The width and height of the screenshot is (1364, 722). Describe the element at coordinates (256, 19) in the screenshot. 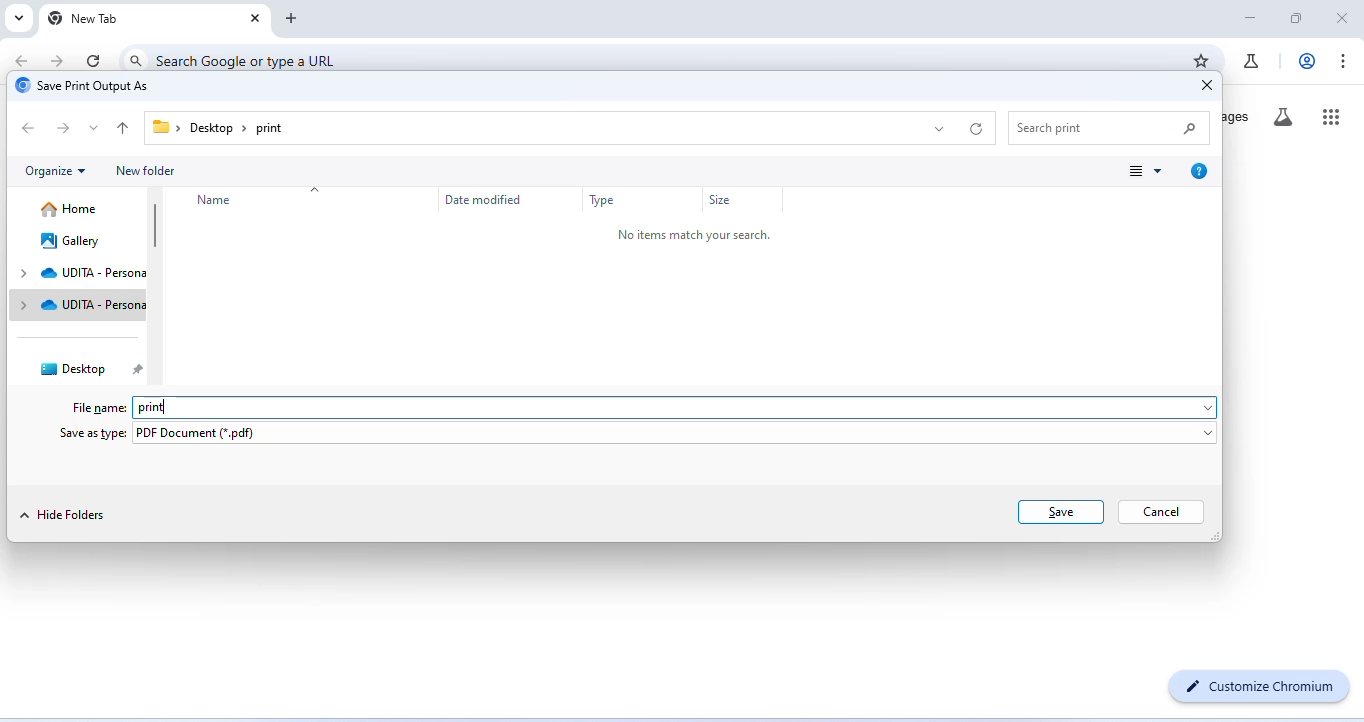

I see `close tab` at that location.